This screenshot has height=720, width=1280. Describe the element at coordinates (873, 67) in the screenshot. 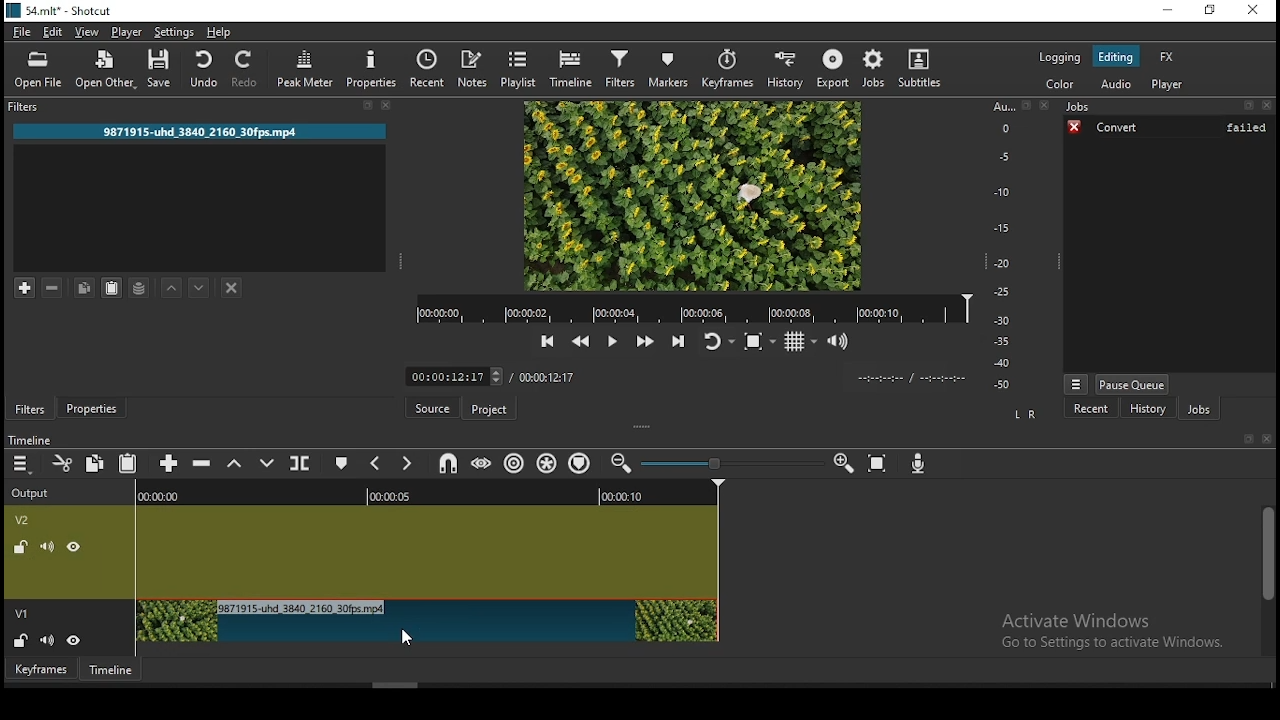

I see `jobs` at that location.